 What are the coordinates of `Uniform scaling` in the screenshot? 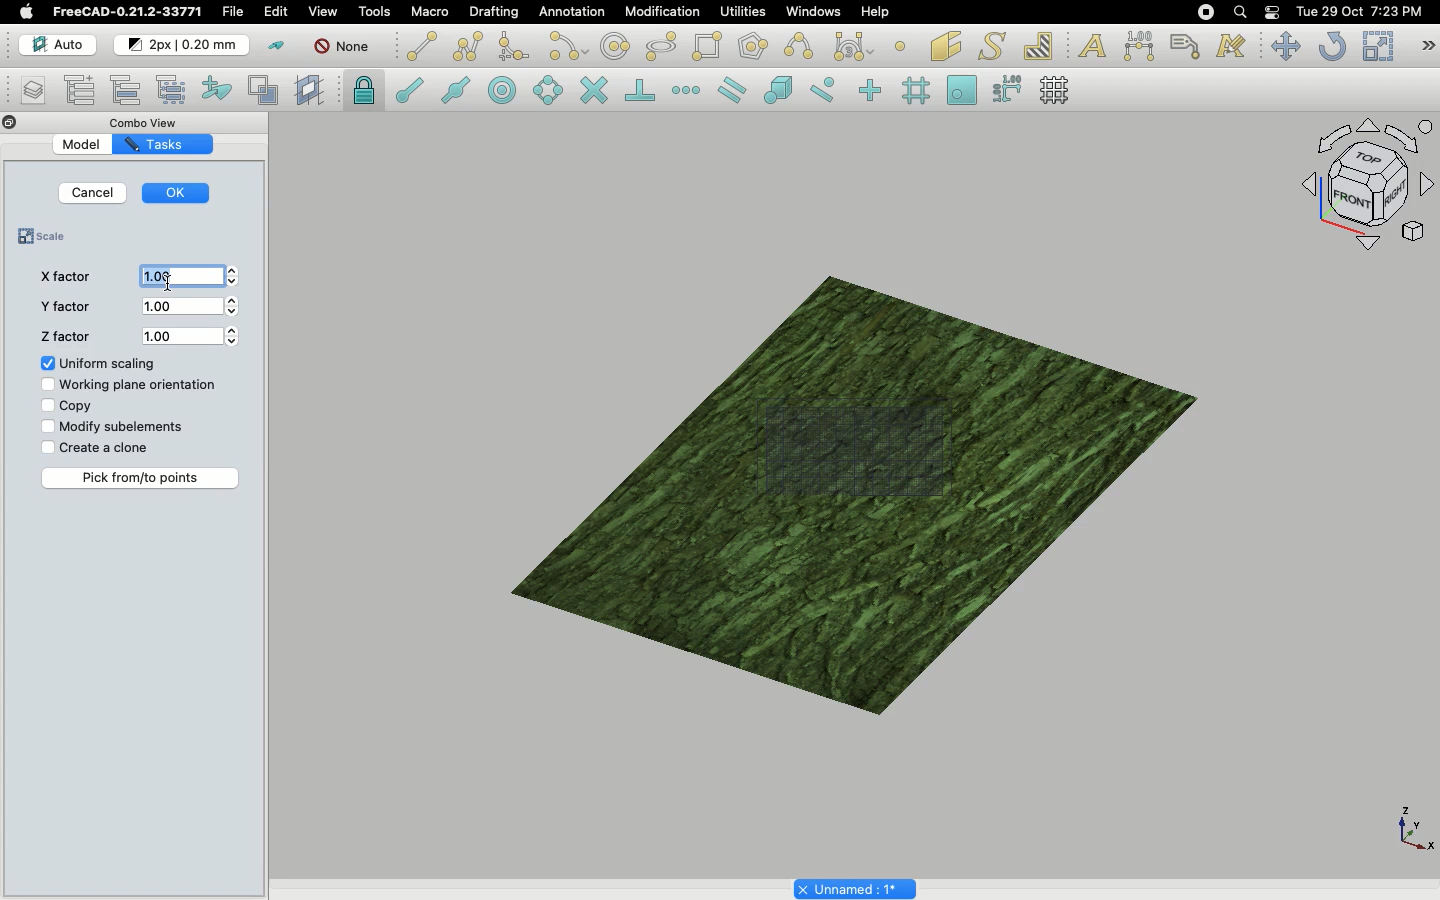 It's located at (99, 364).